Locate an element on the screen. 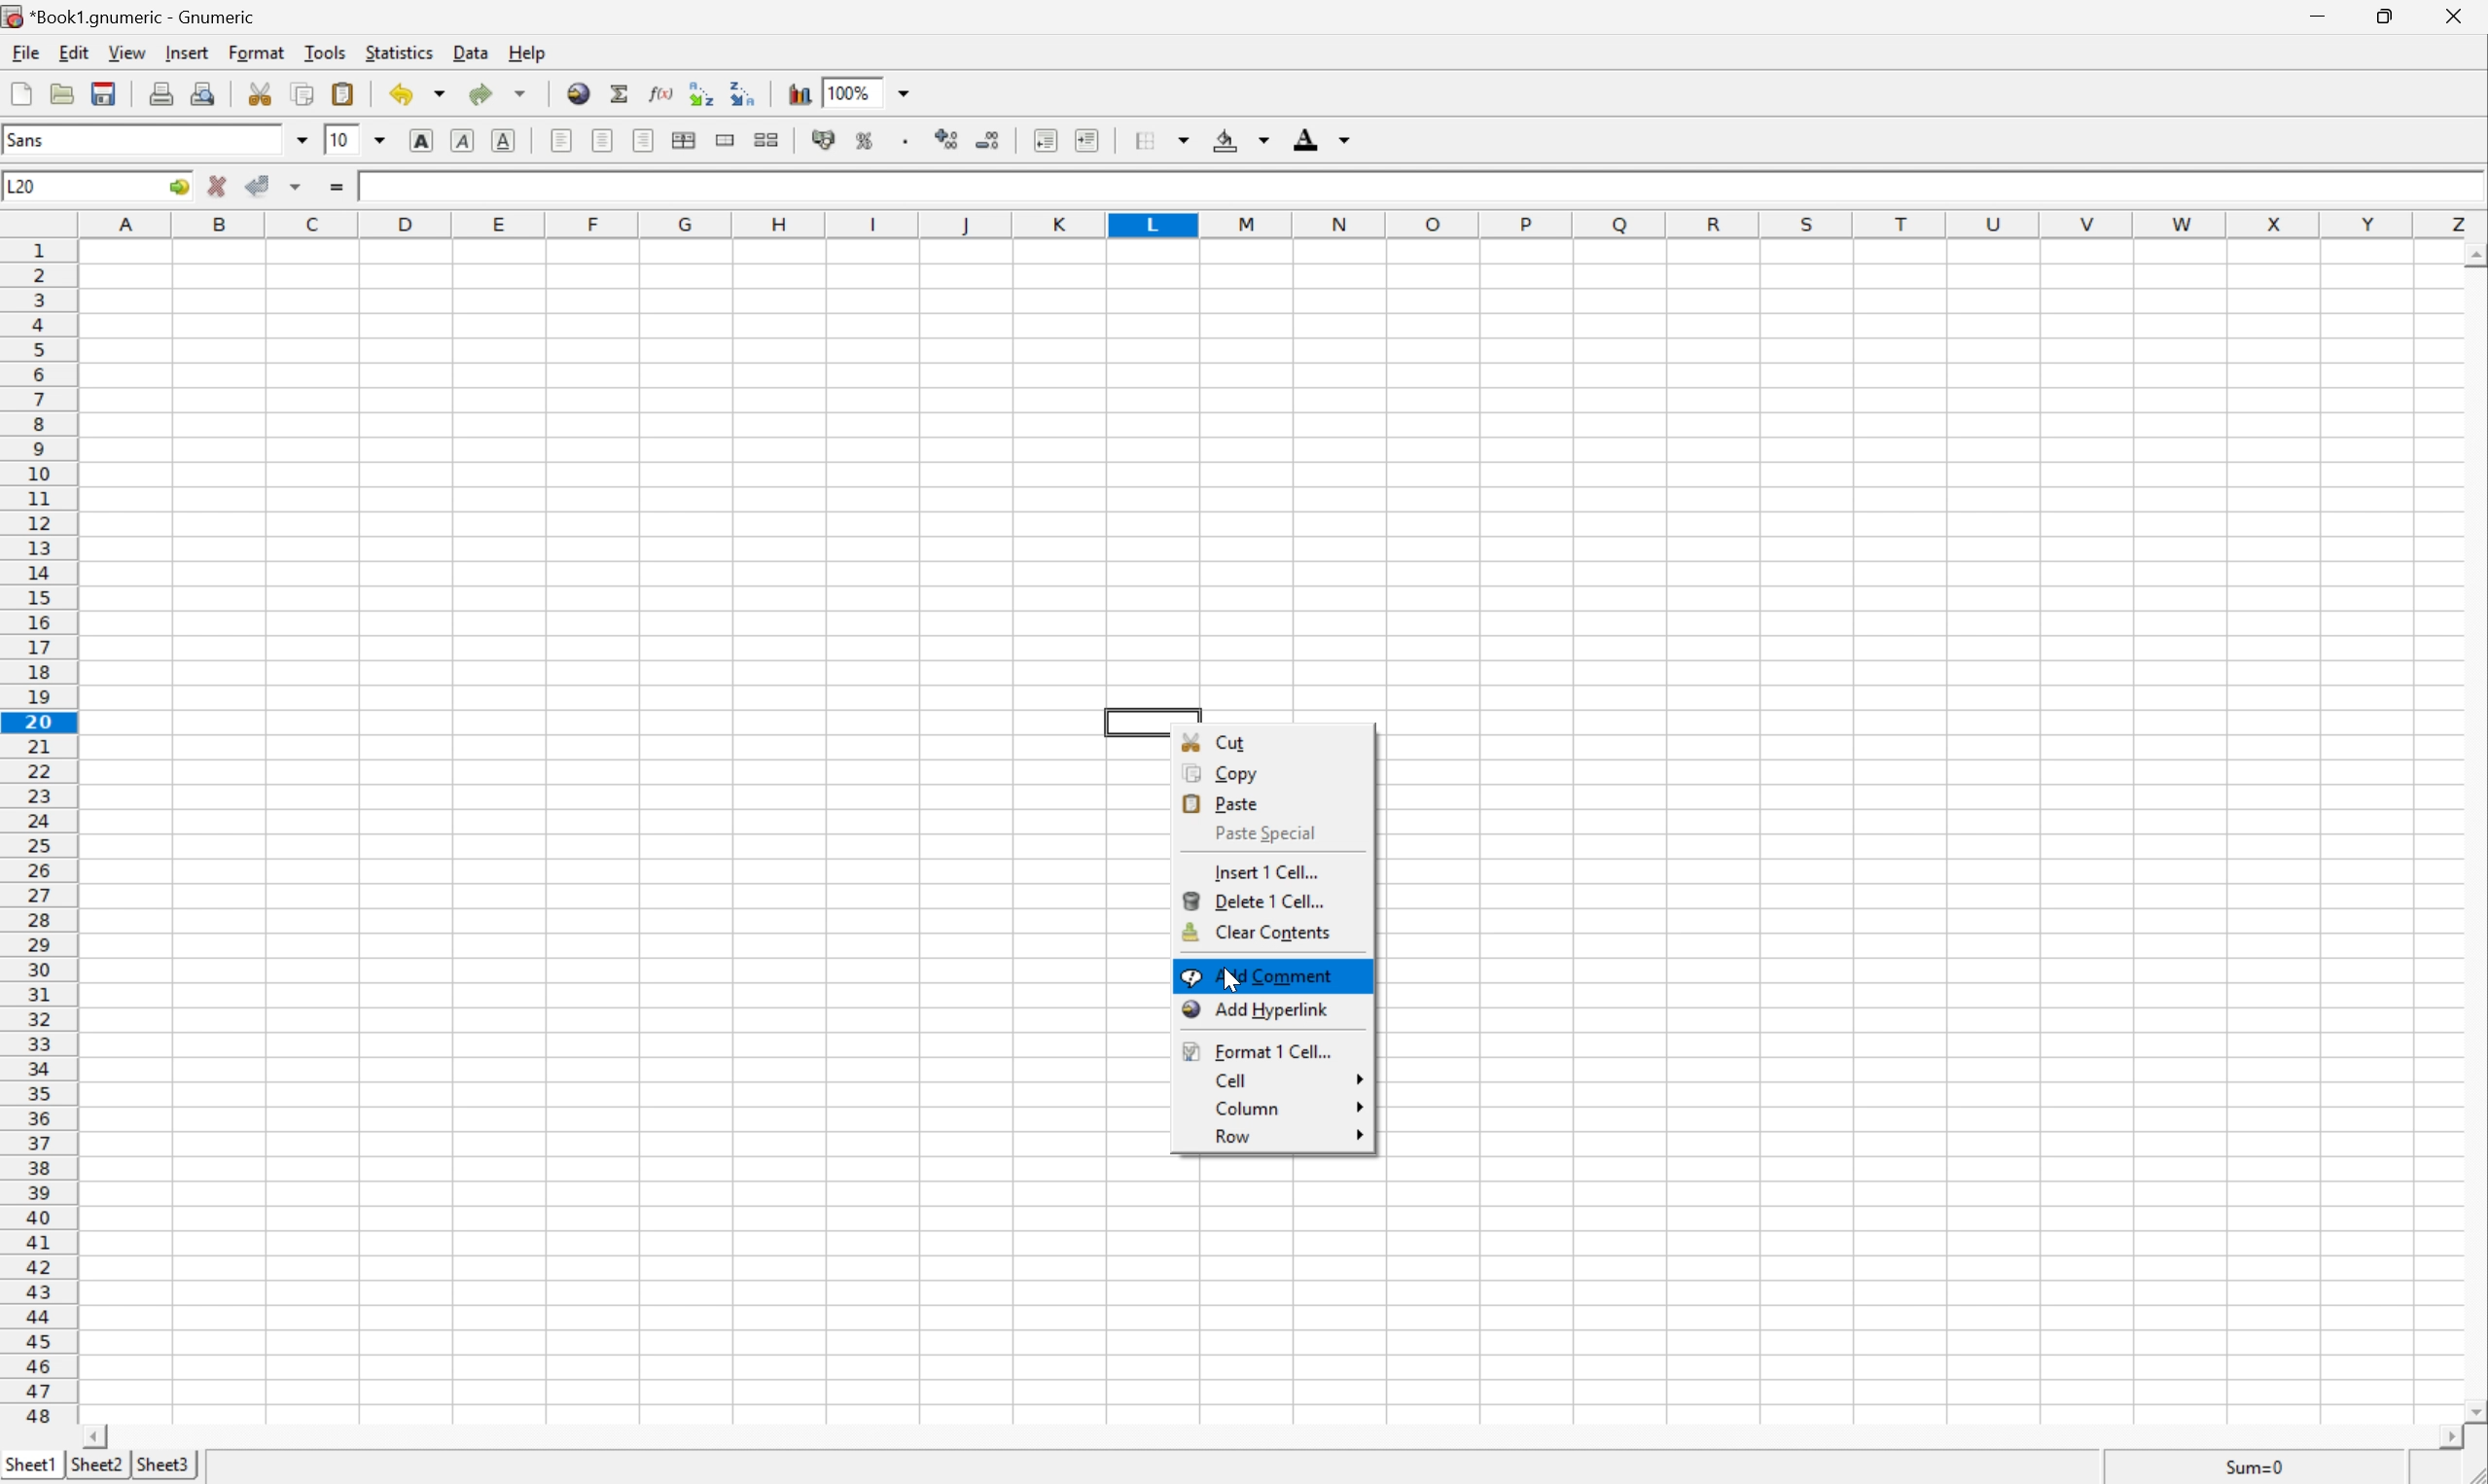 Image resolution: width=2488 pixels, height=1484 pixels. Row numbers is located at coordinates (37, 832).